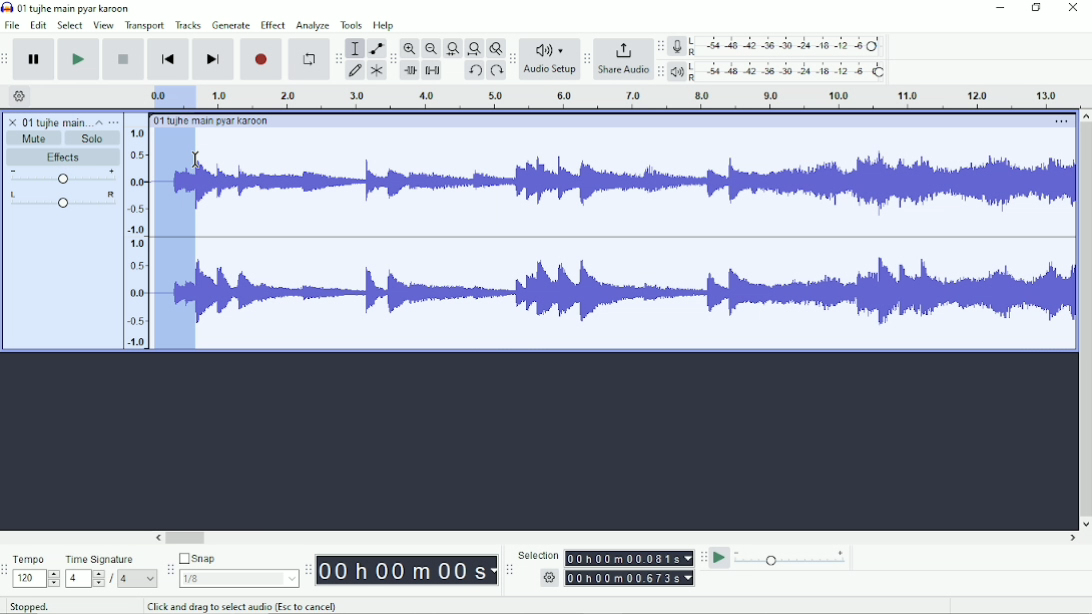  What do you see at coordinates (507, 570) in the screenshot?
I see `Audacity selection toolbar` at bounding box center [507, 570].